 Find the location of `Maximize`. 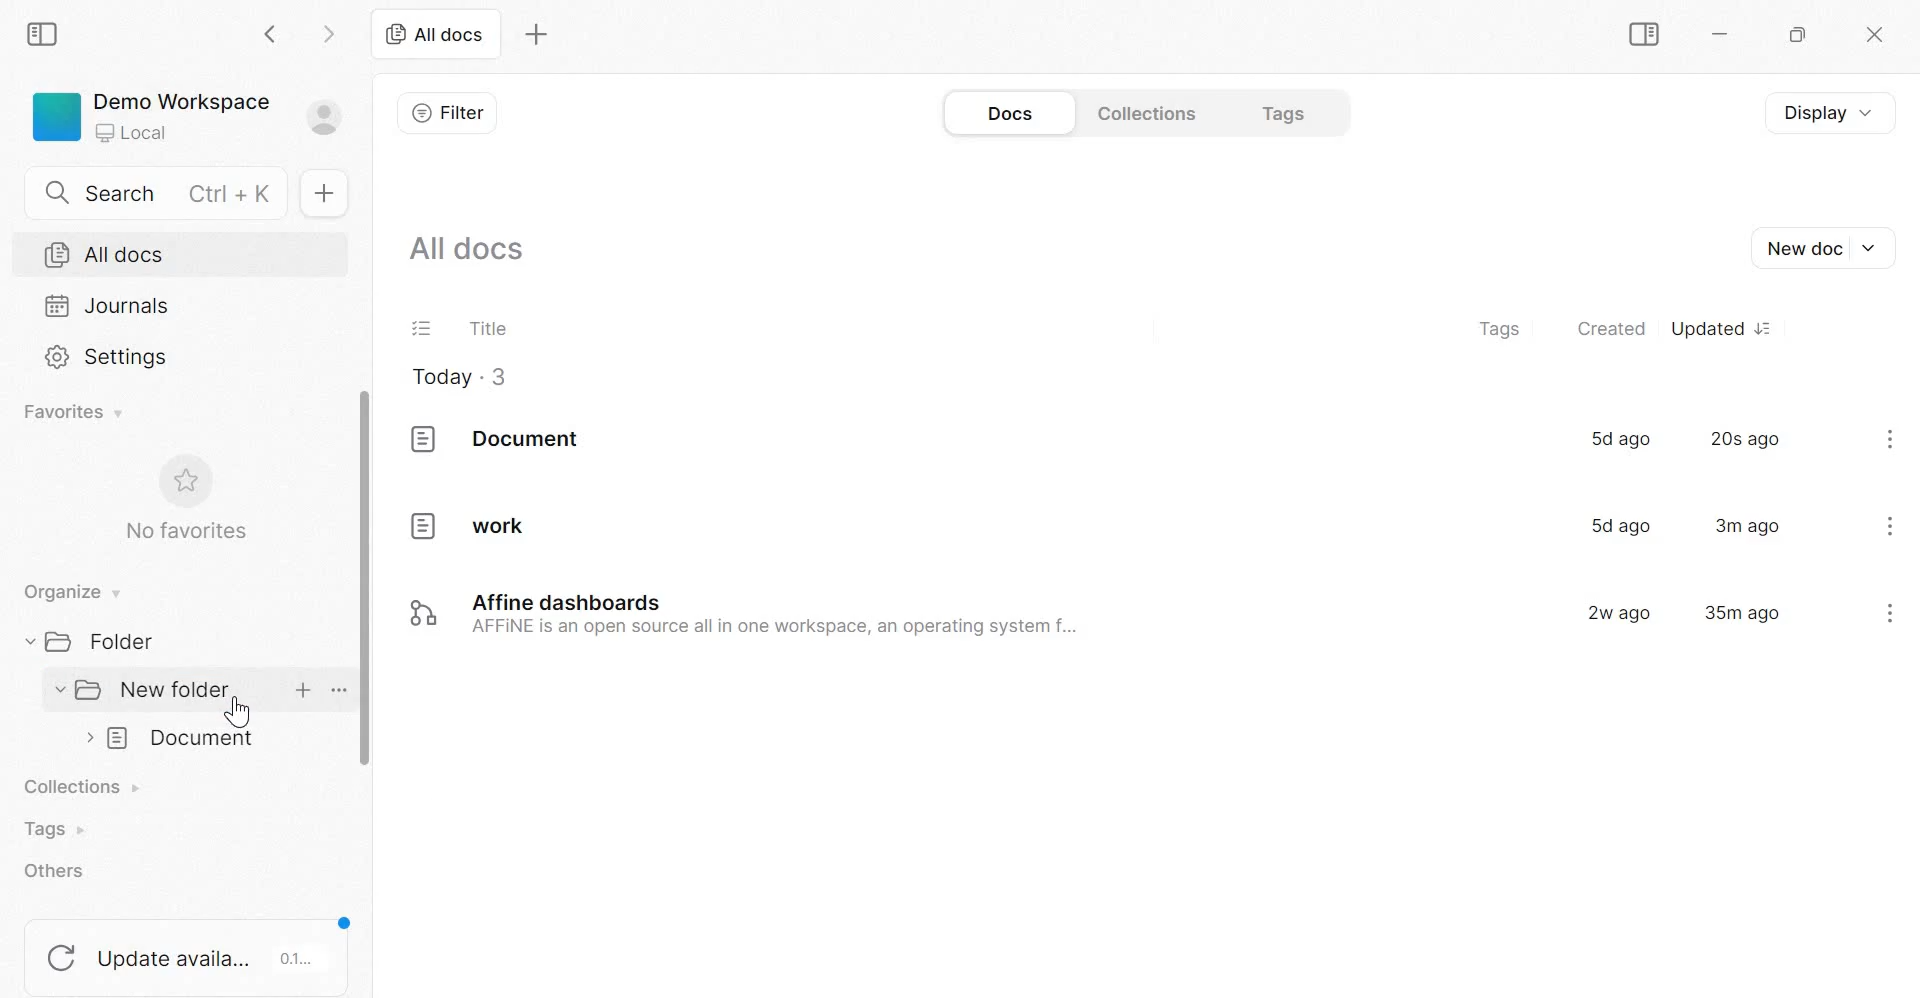

Maximize is located at coordinates (1803, 34).